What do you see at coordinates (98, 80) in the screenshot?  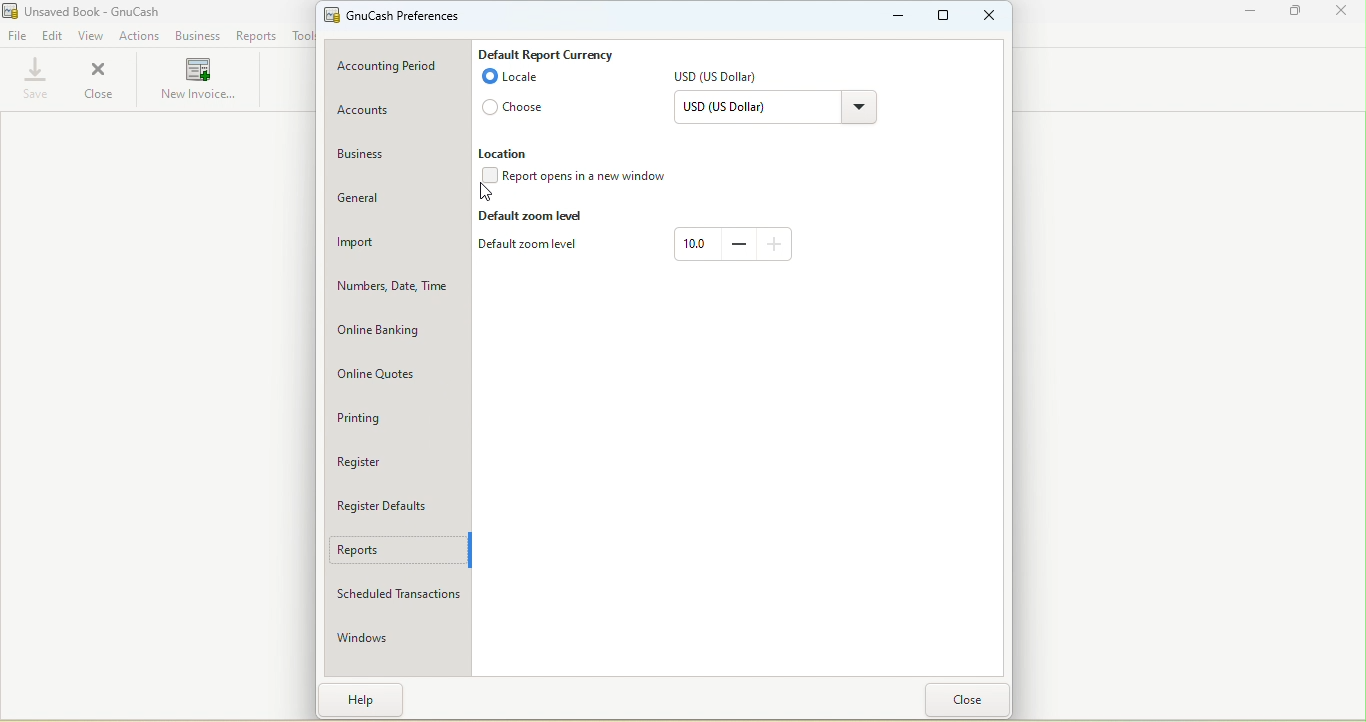 I see `Close` at bounding box center [98, 80].